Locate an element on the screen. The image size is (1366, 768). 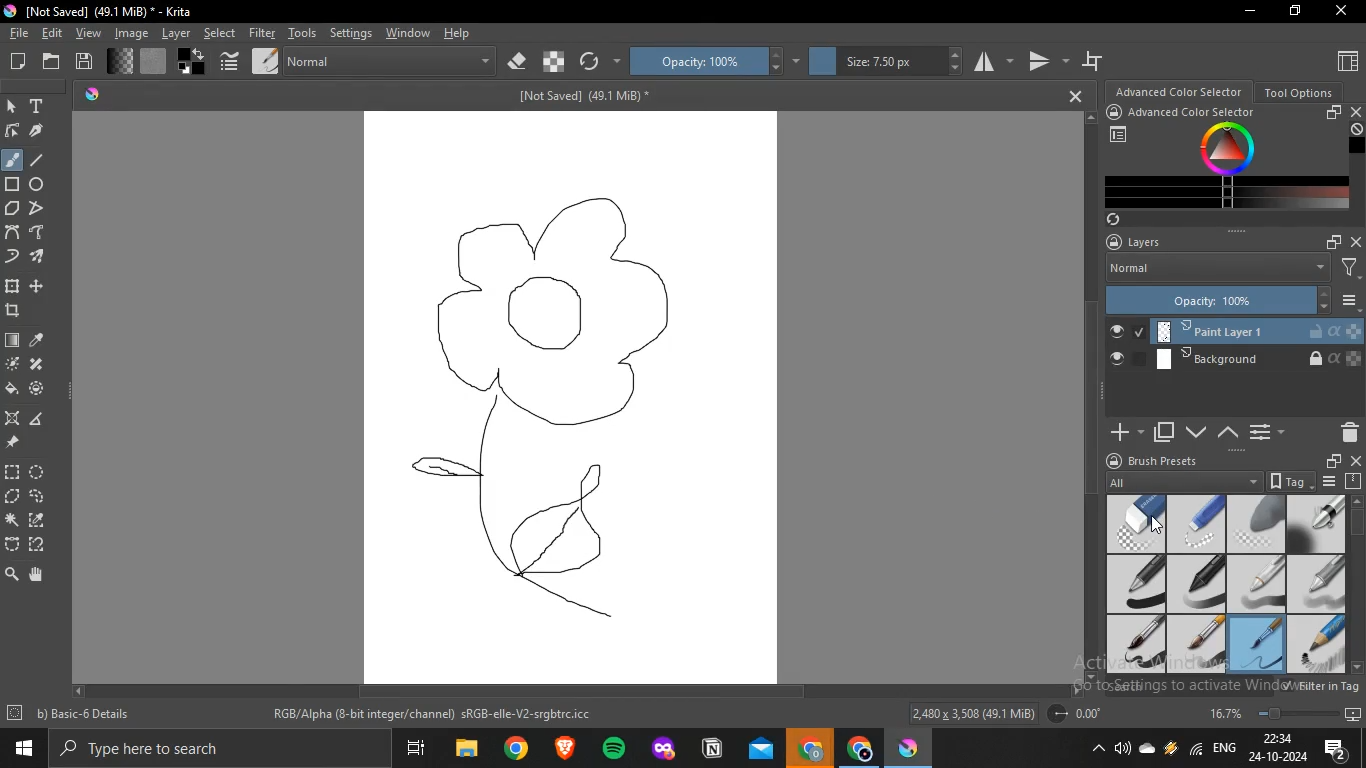
select shape tool is located at coordinates (13, 105).